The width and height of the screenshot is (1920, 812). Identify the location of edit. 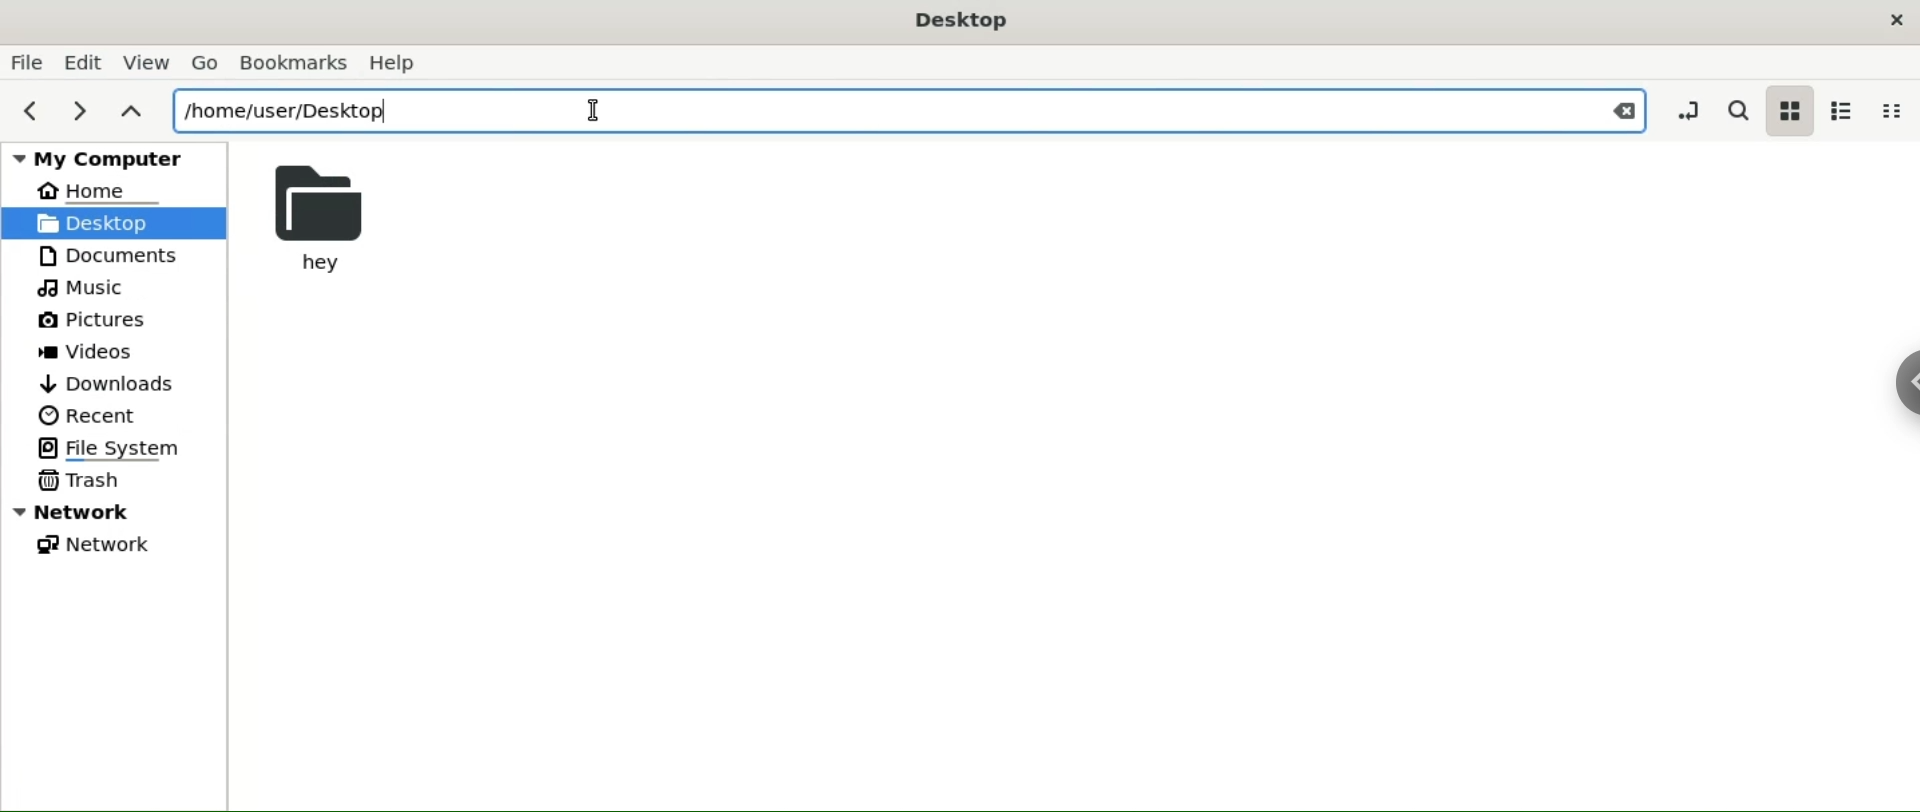
(82, 64).